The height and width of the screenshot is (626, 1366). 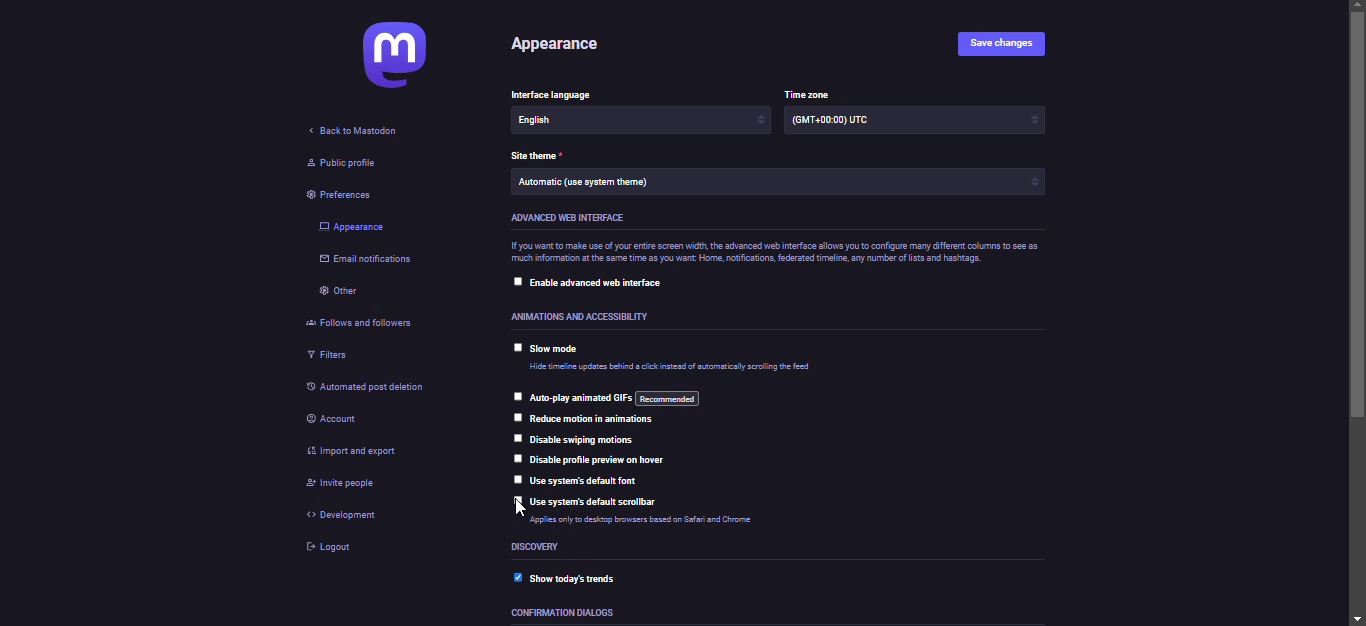 I want to click on other, so click(x=340, y=293).